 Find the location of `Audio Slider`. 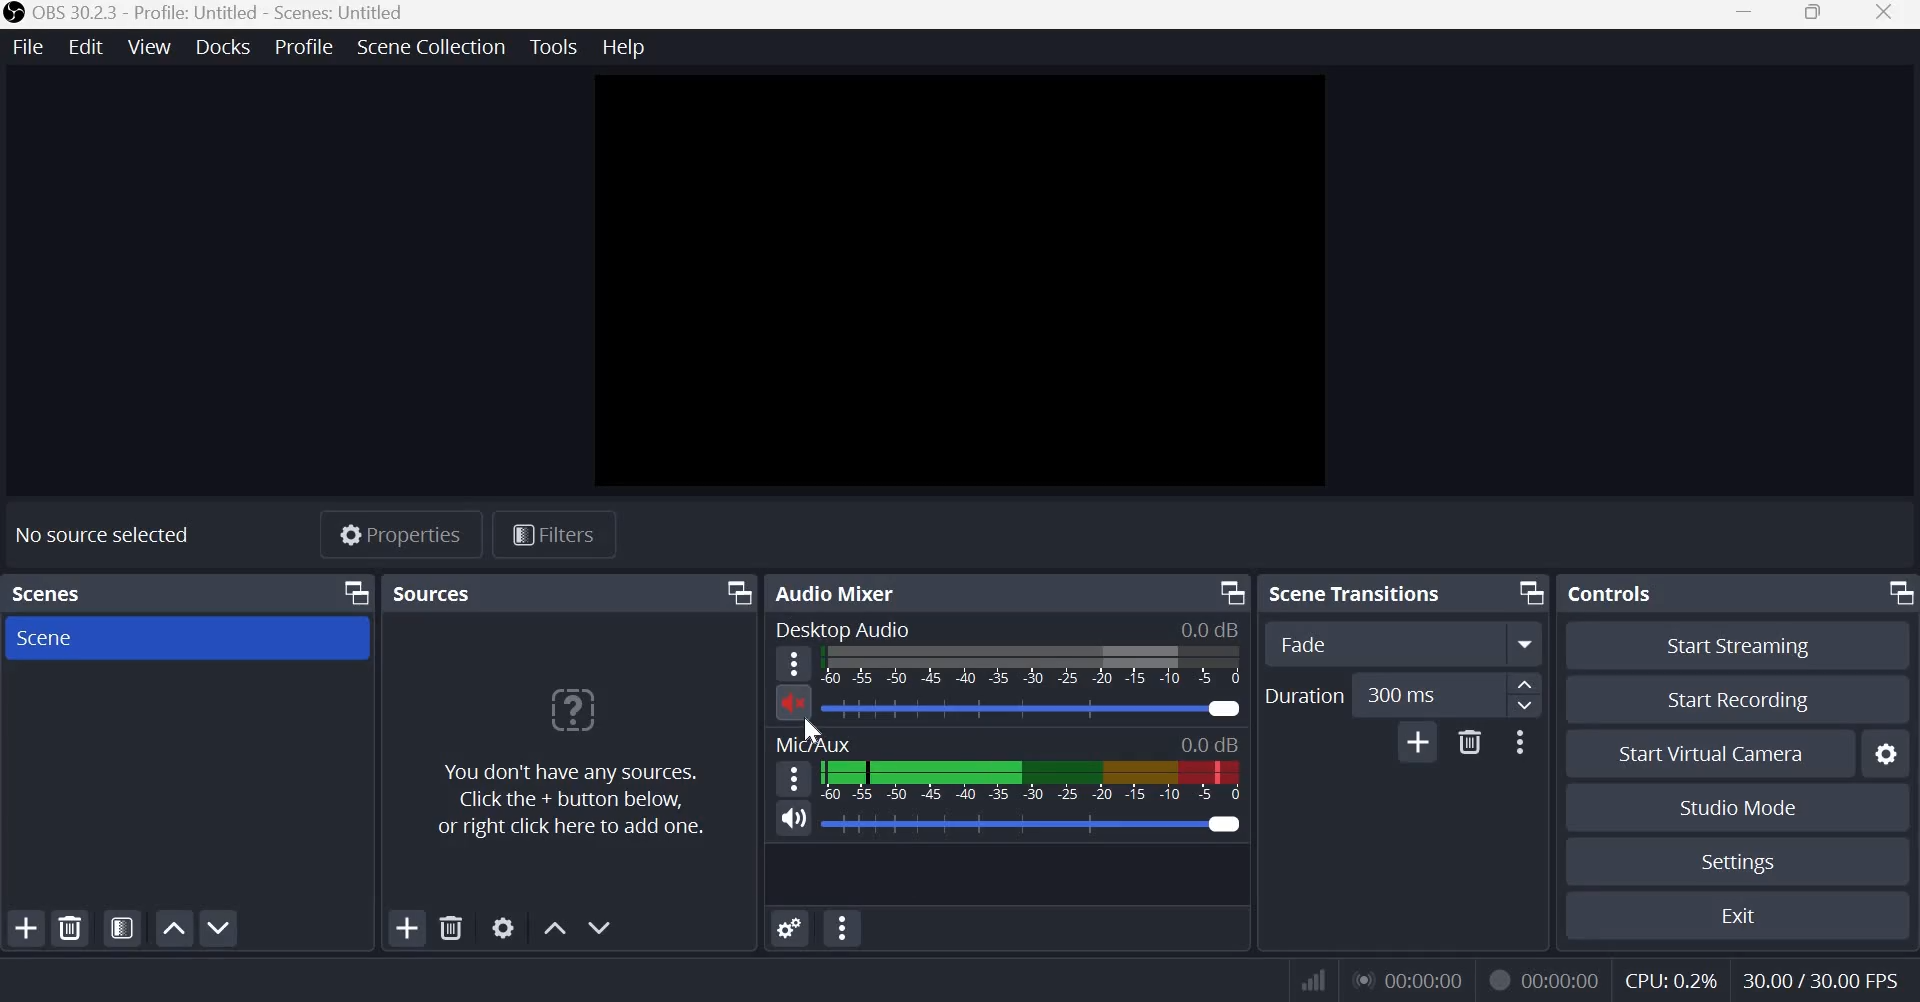

Audio Slider is located at coordinates (1221, 709).